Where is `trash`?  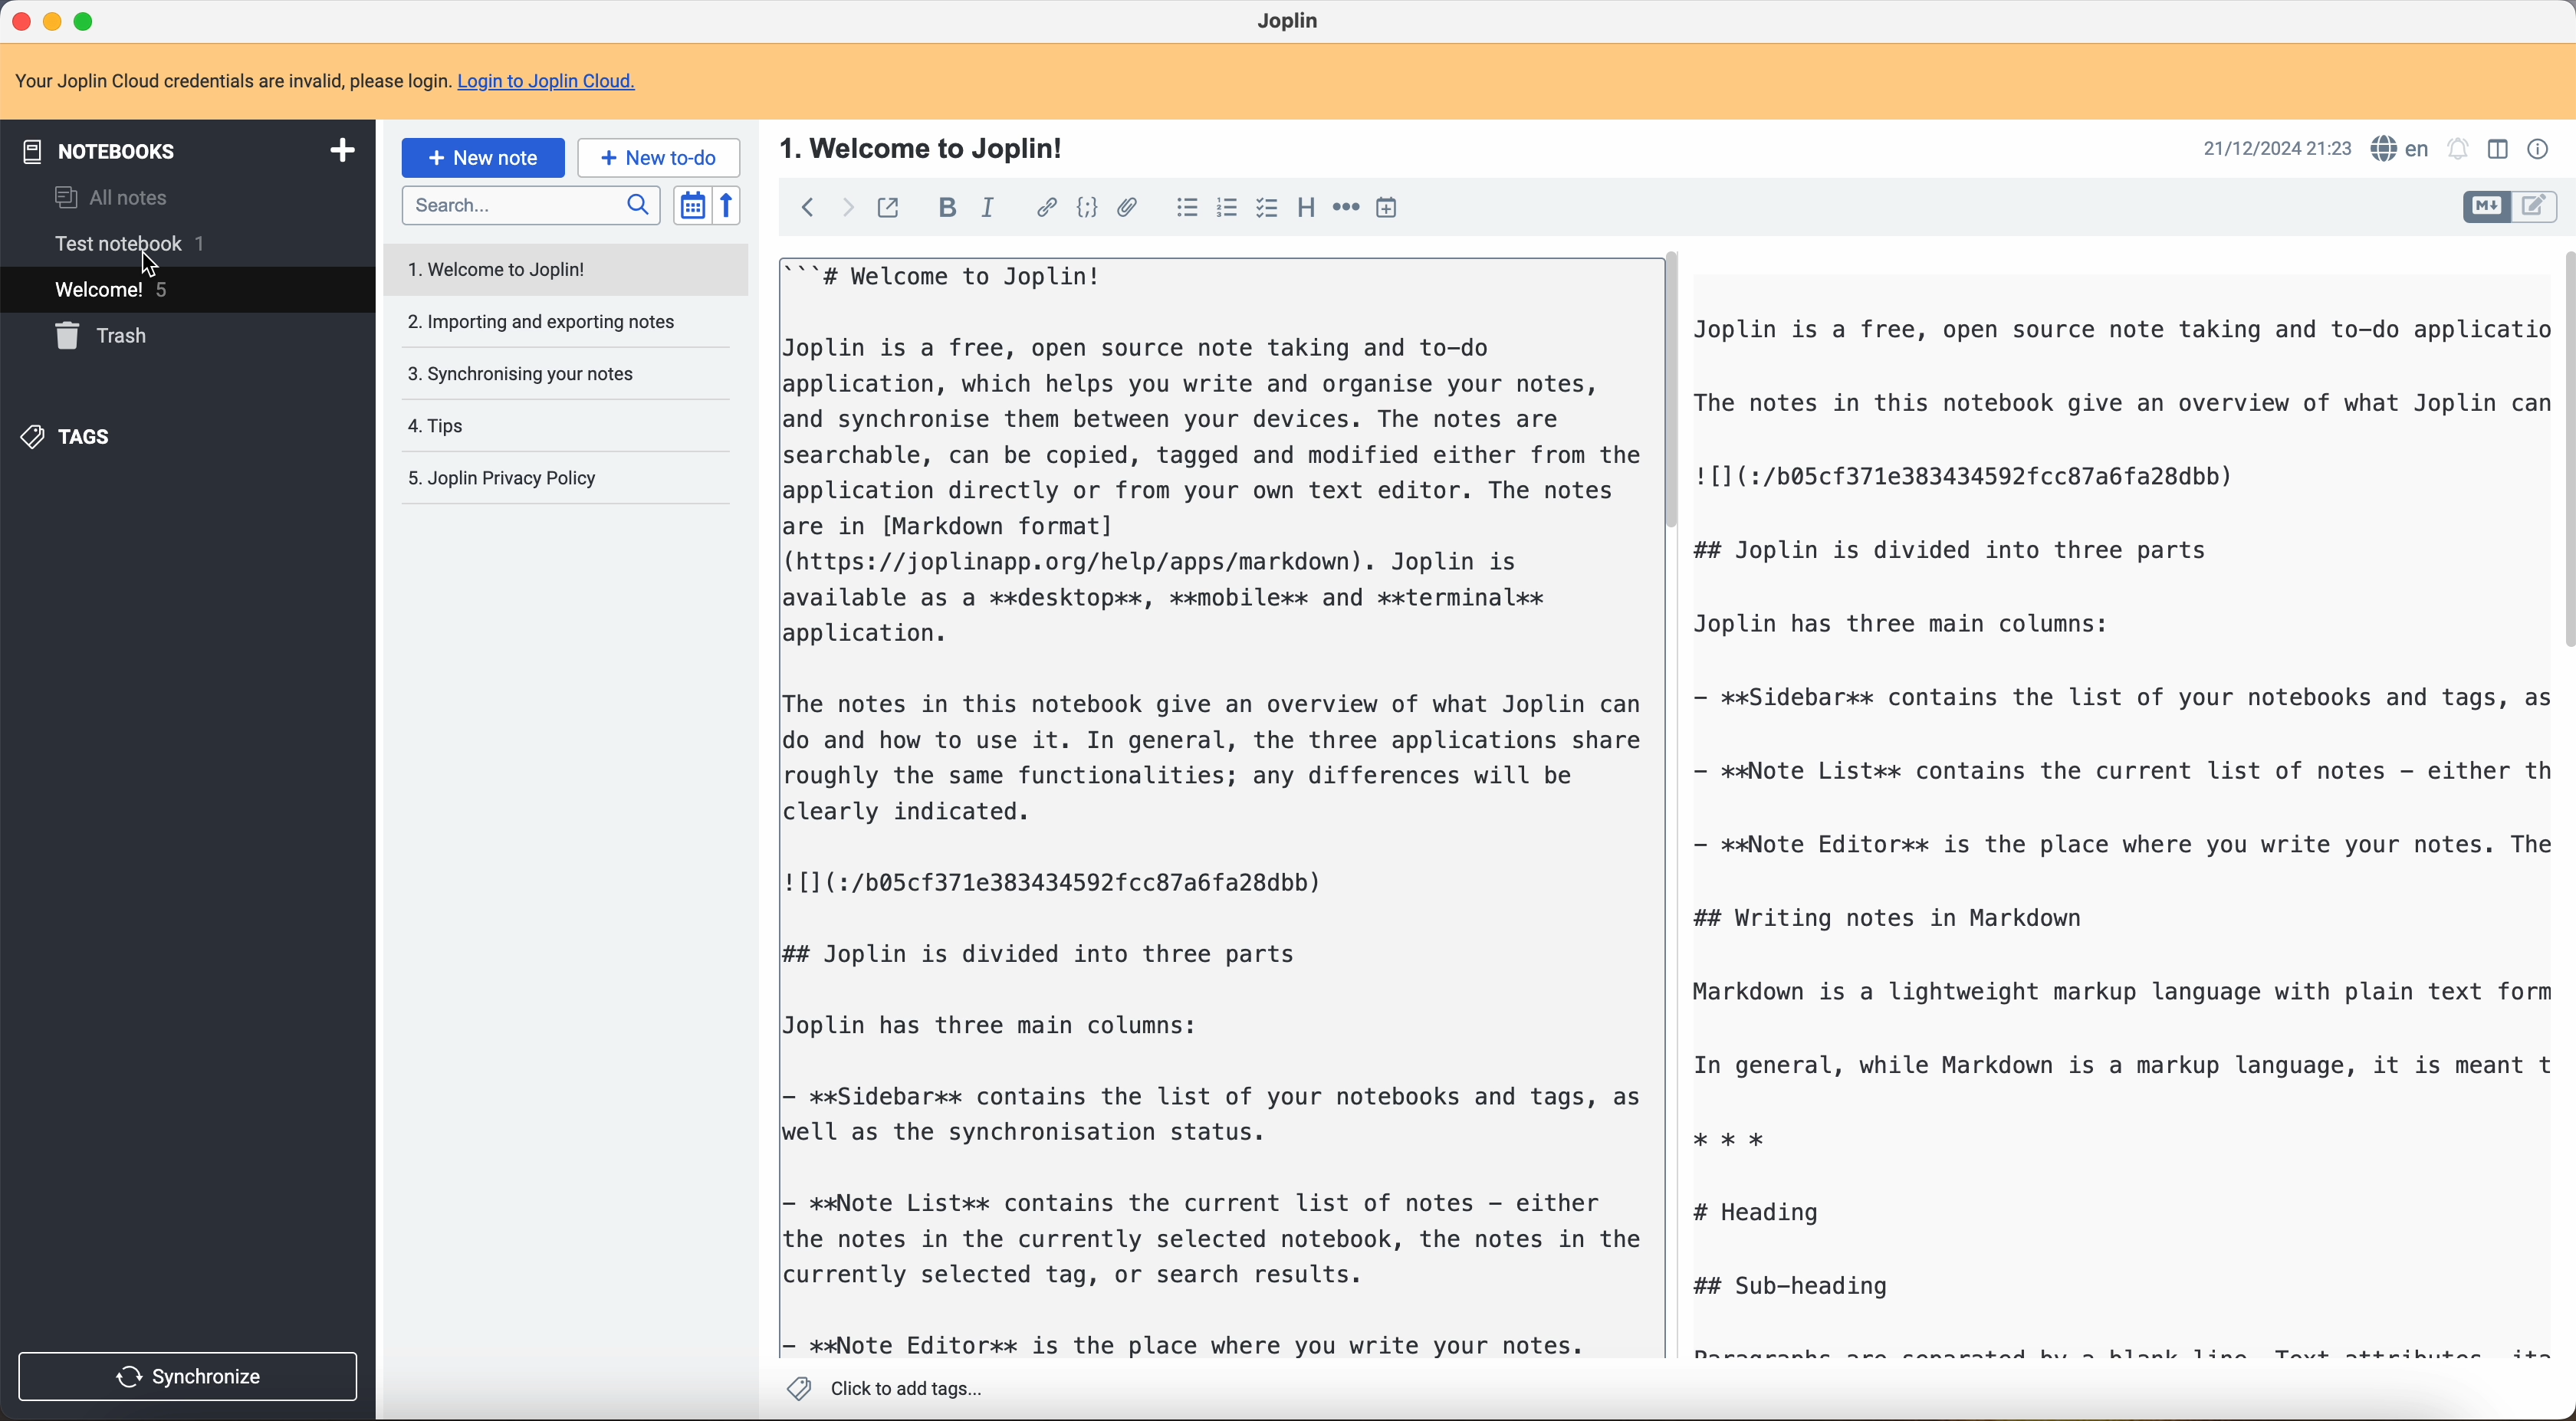
trash is located at coordinates (104, 337).